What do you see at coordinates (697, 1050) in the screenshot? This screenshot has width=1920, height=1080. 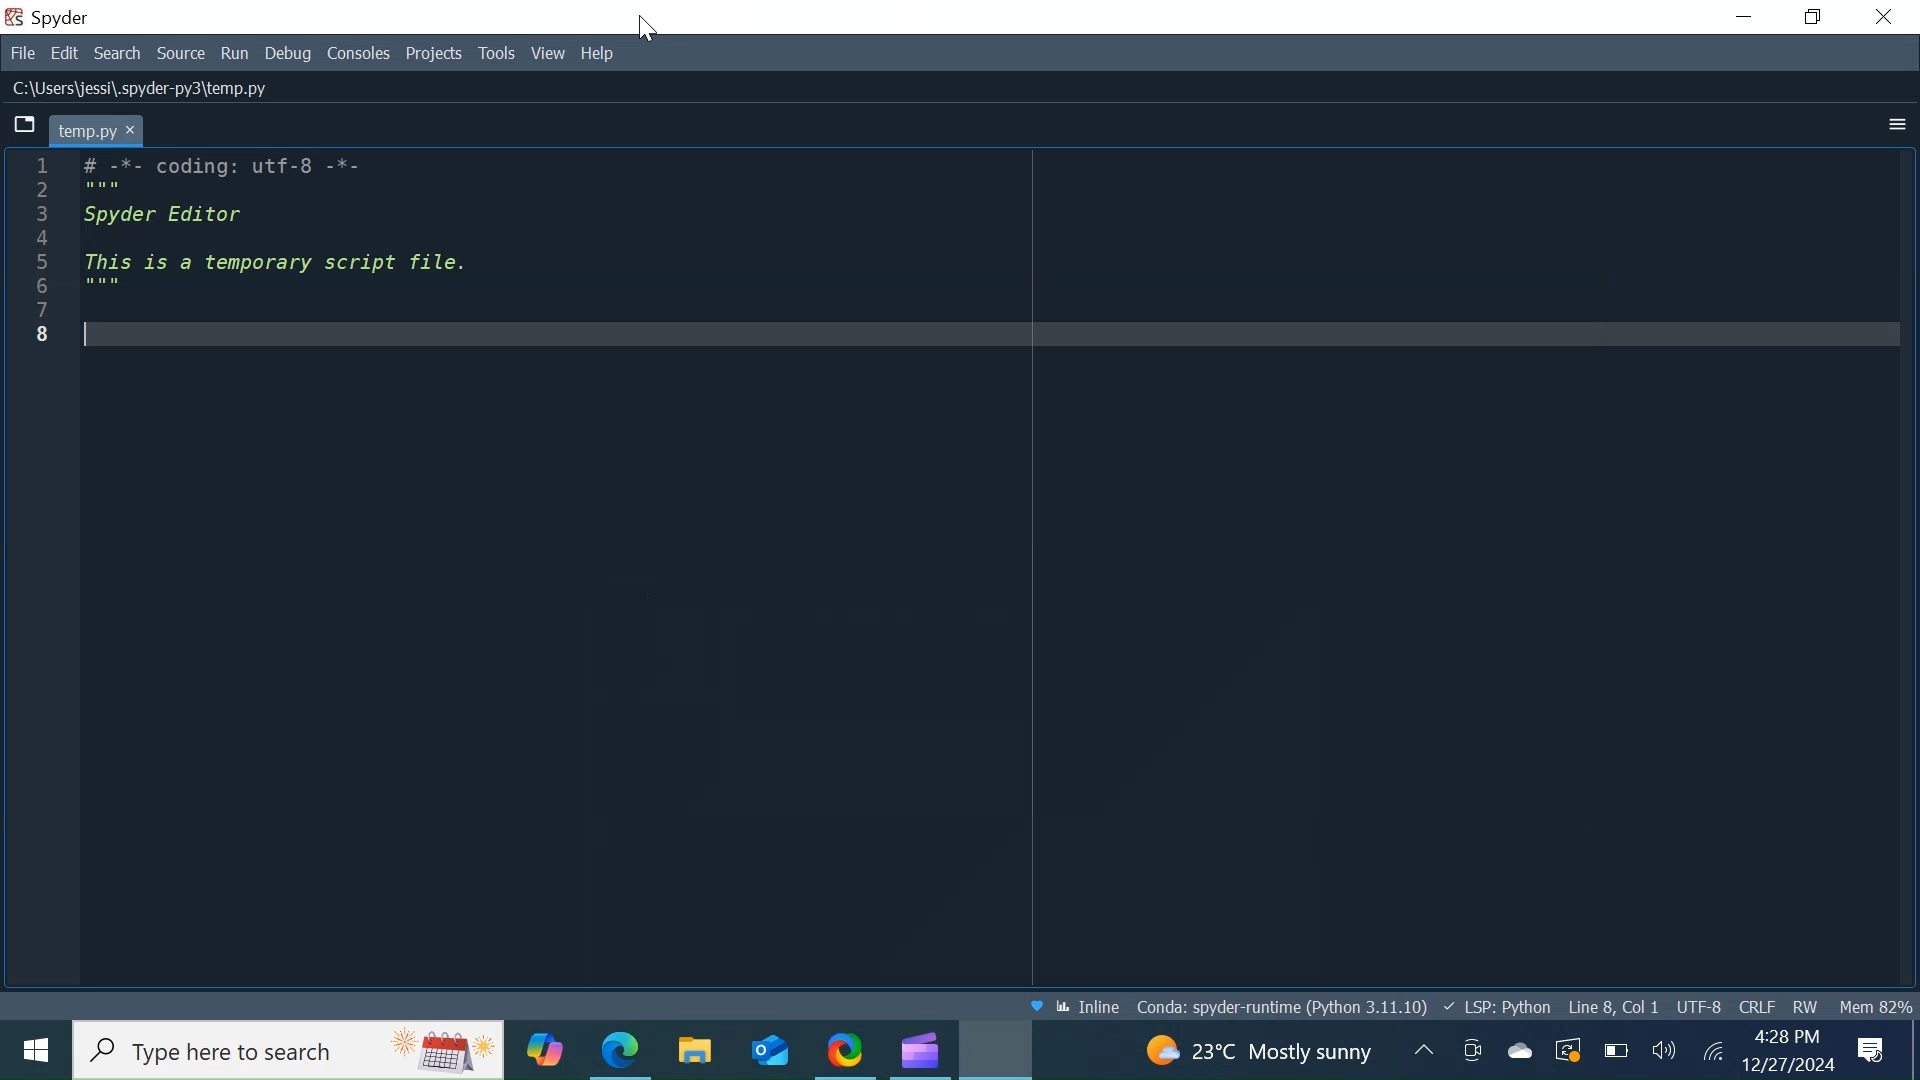 I see `File Explorer` at bounding box center [697, 1050].